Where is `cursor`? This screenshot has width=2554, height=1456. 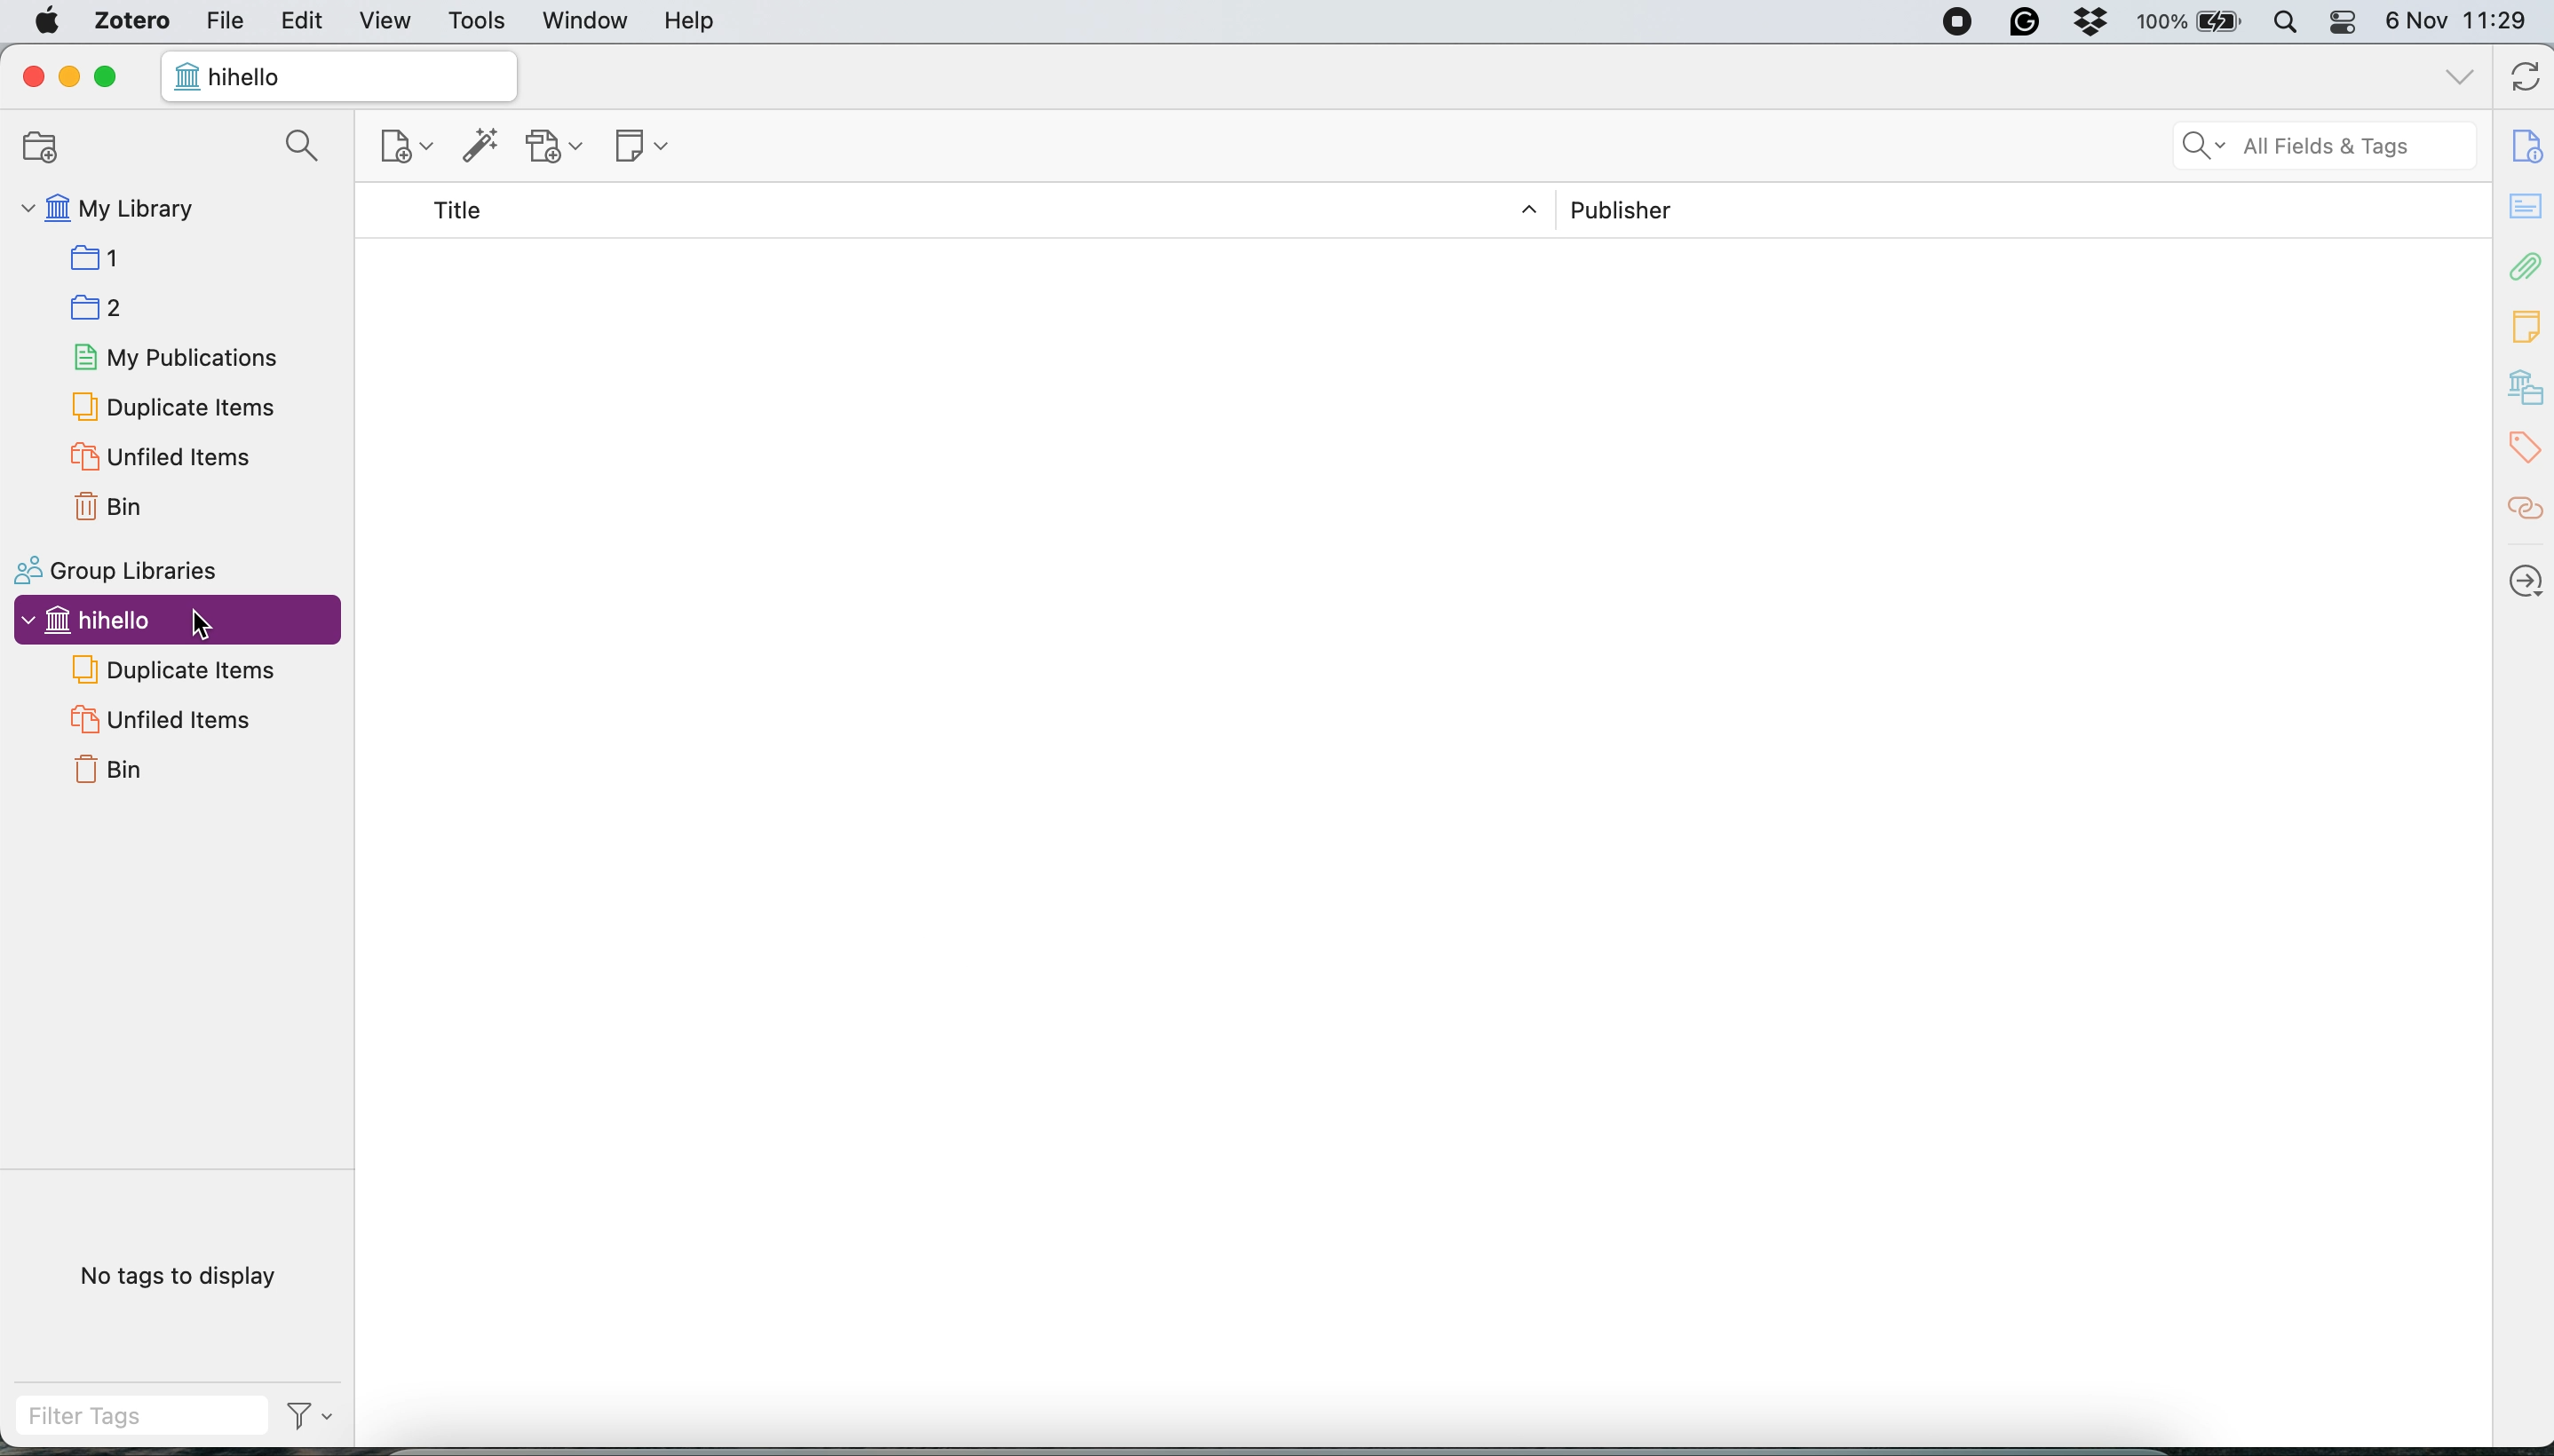 cursor is located at coordinates (206, 624).